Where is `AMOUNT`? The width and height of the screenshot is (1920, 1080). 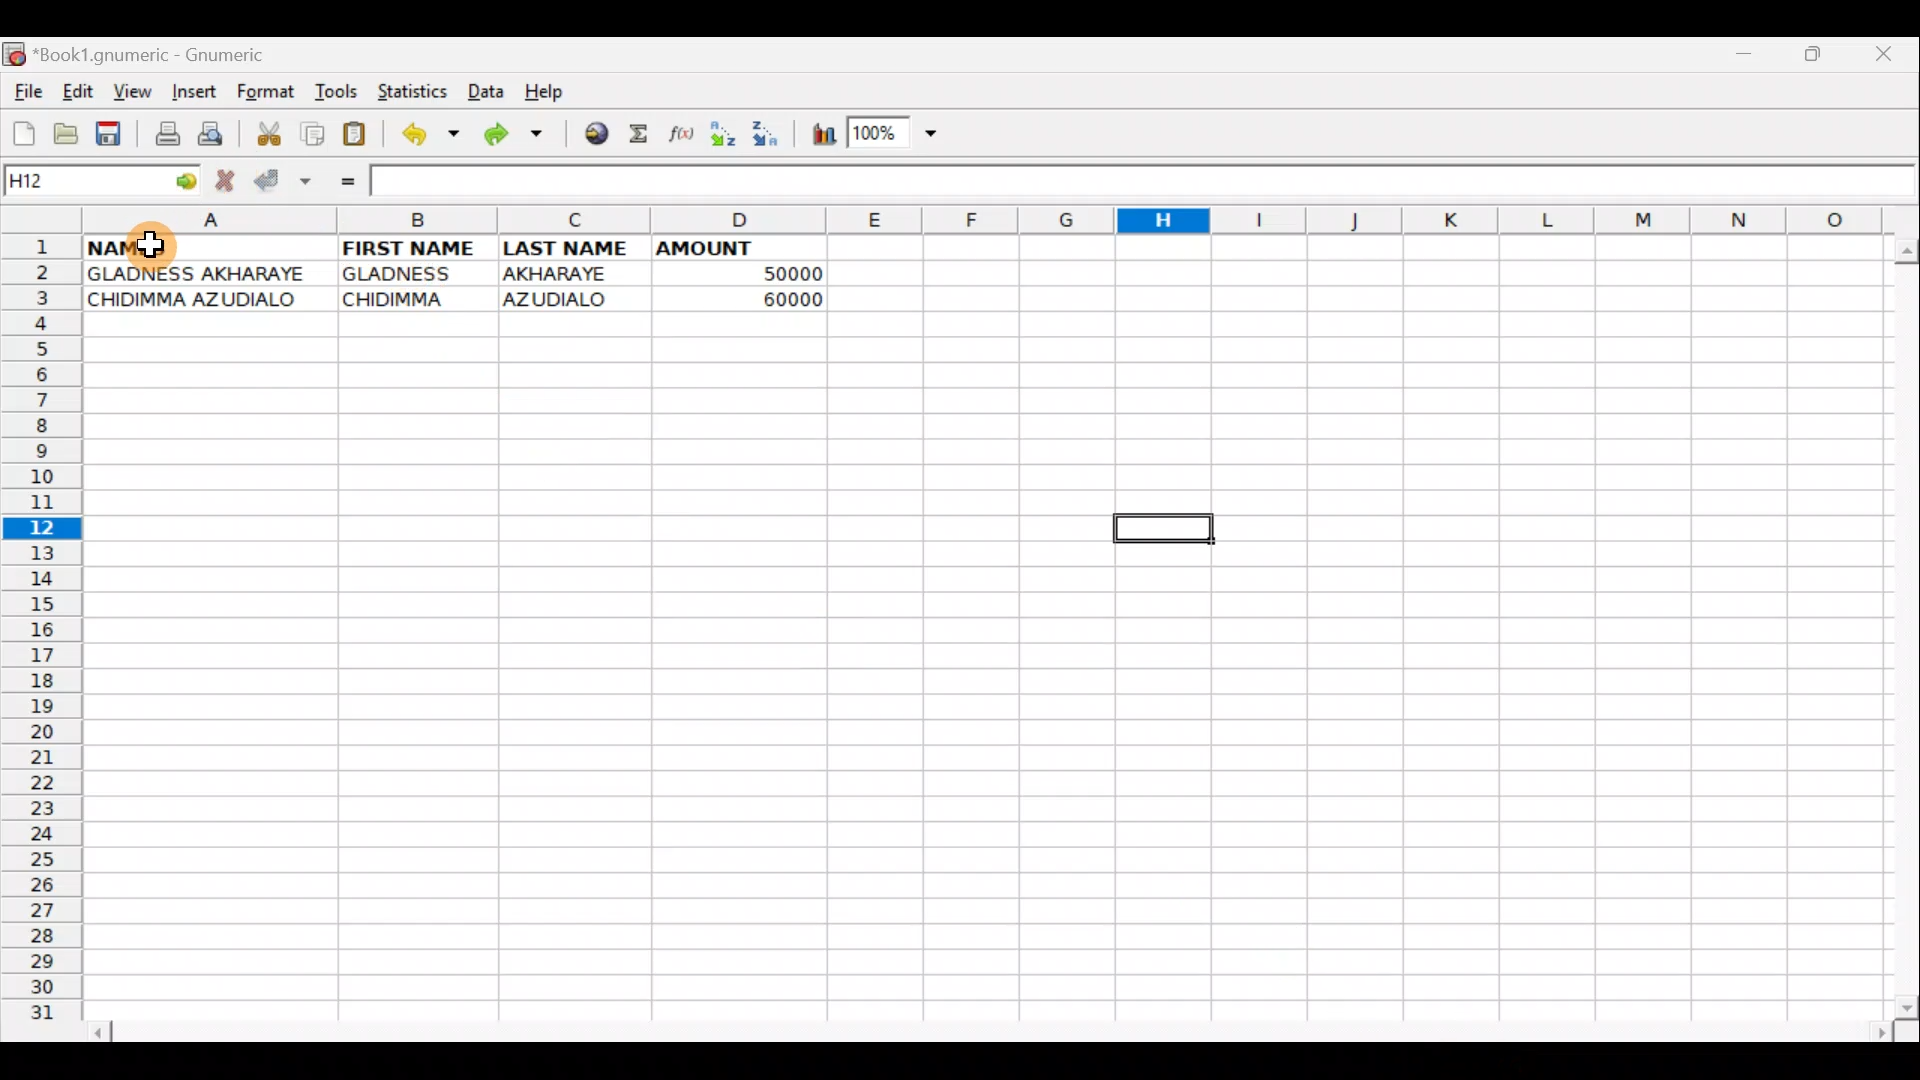
AMOUNT is located at coordinates (736, 251).